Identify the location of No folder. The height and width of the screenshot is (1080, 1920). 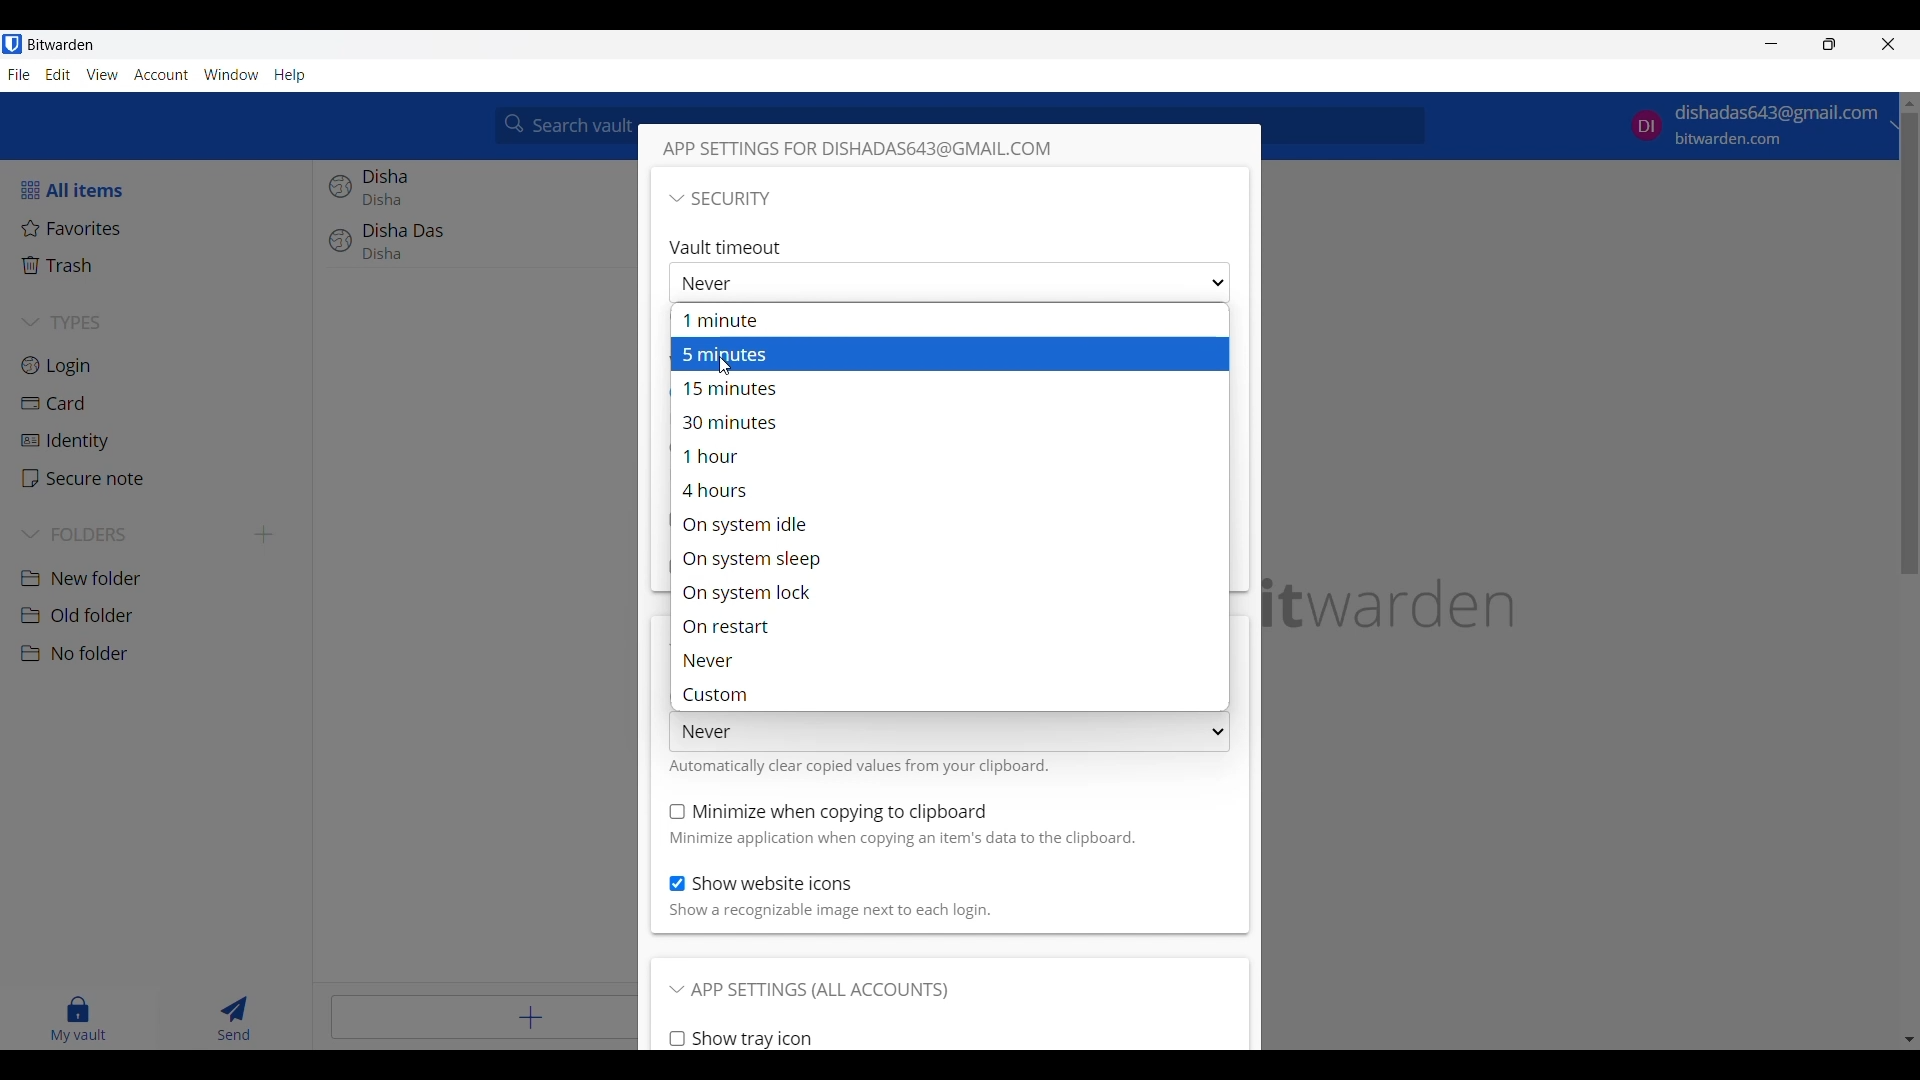
(162, 654).